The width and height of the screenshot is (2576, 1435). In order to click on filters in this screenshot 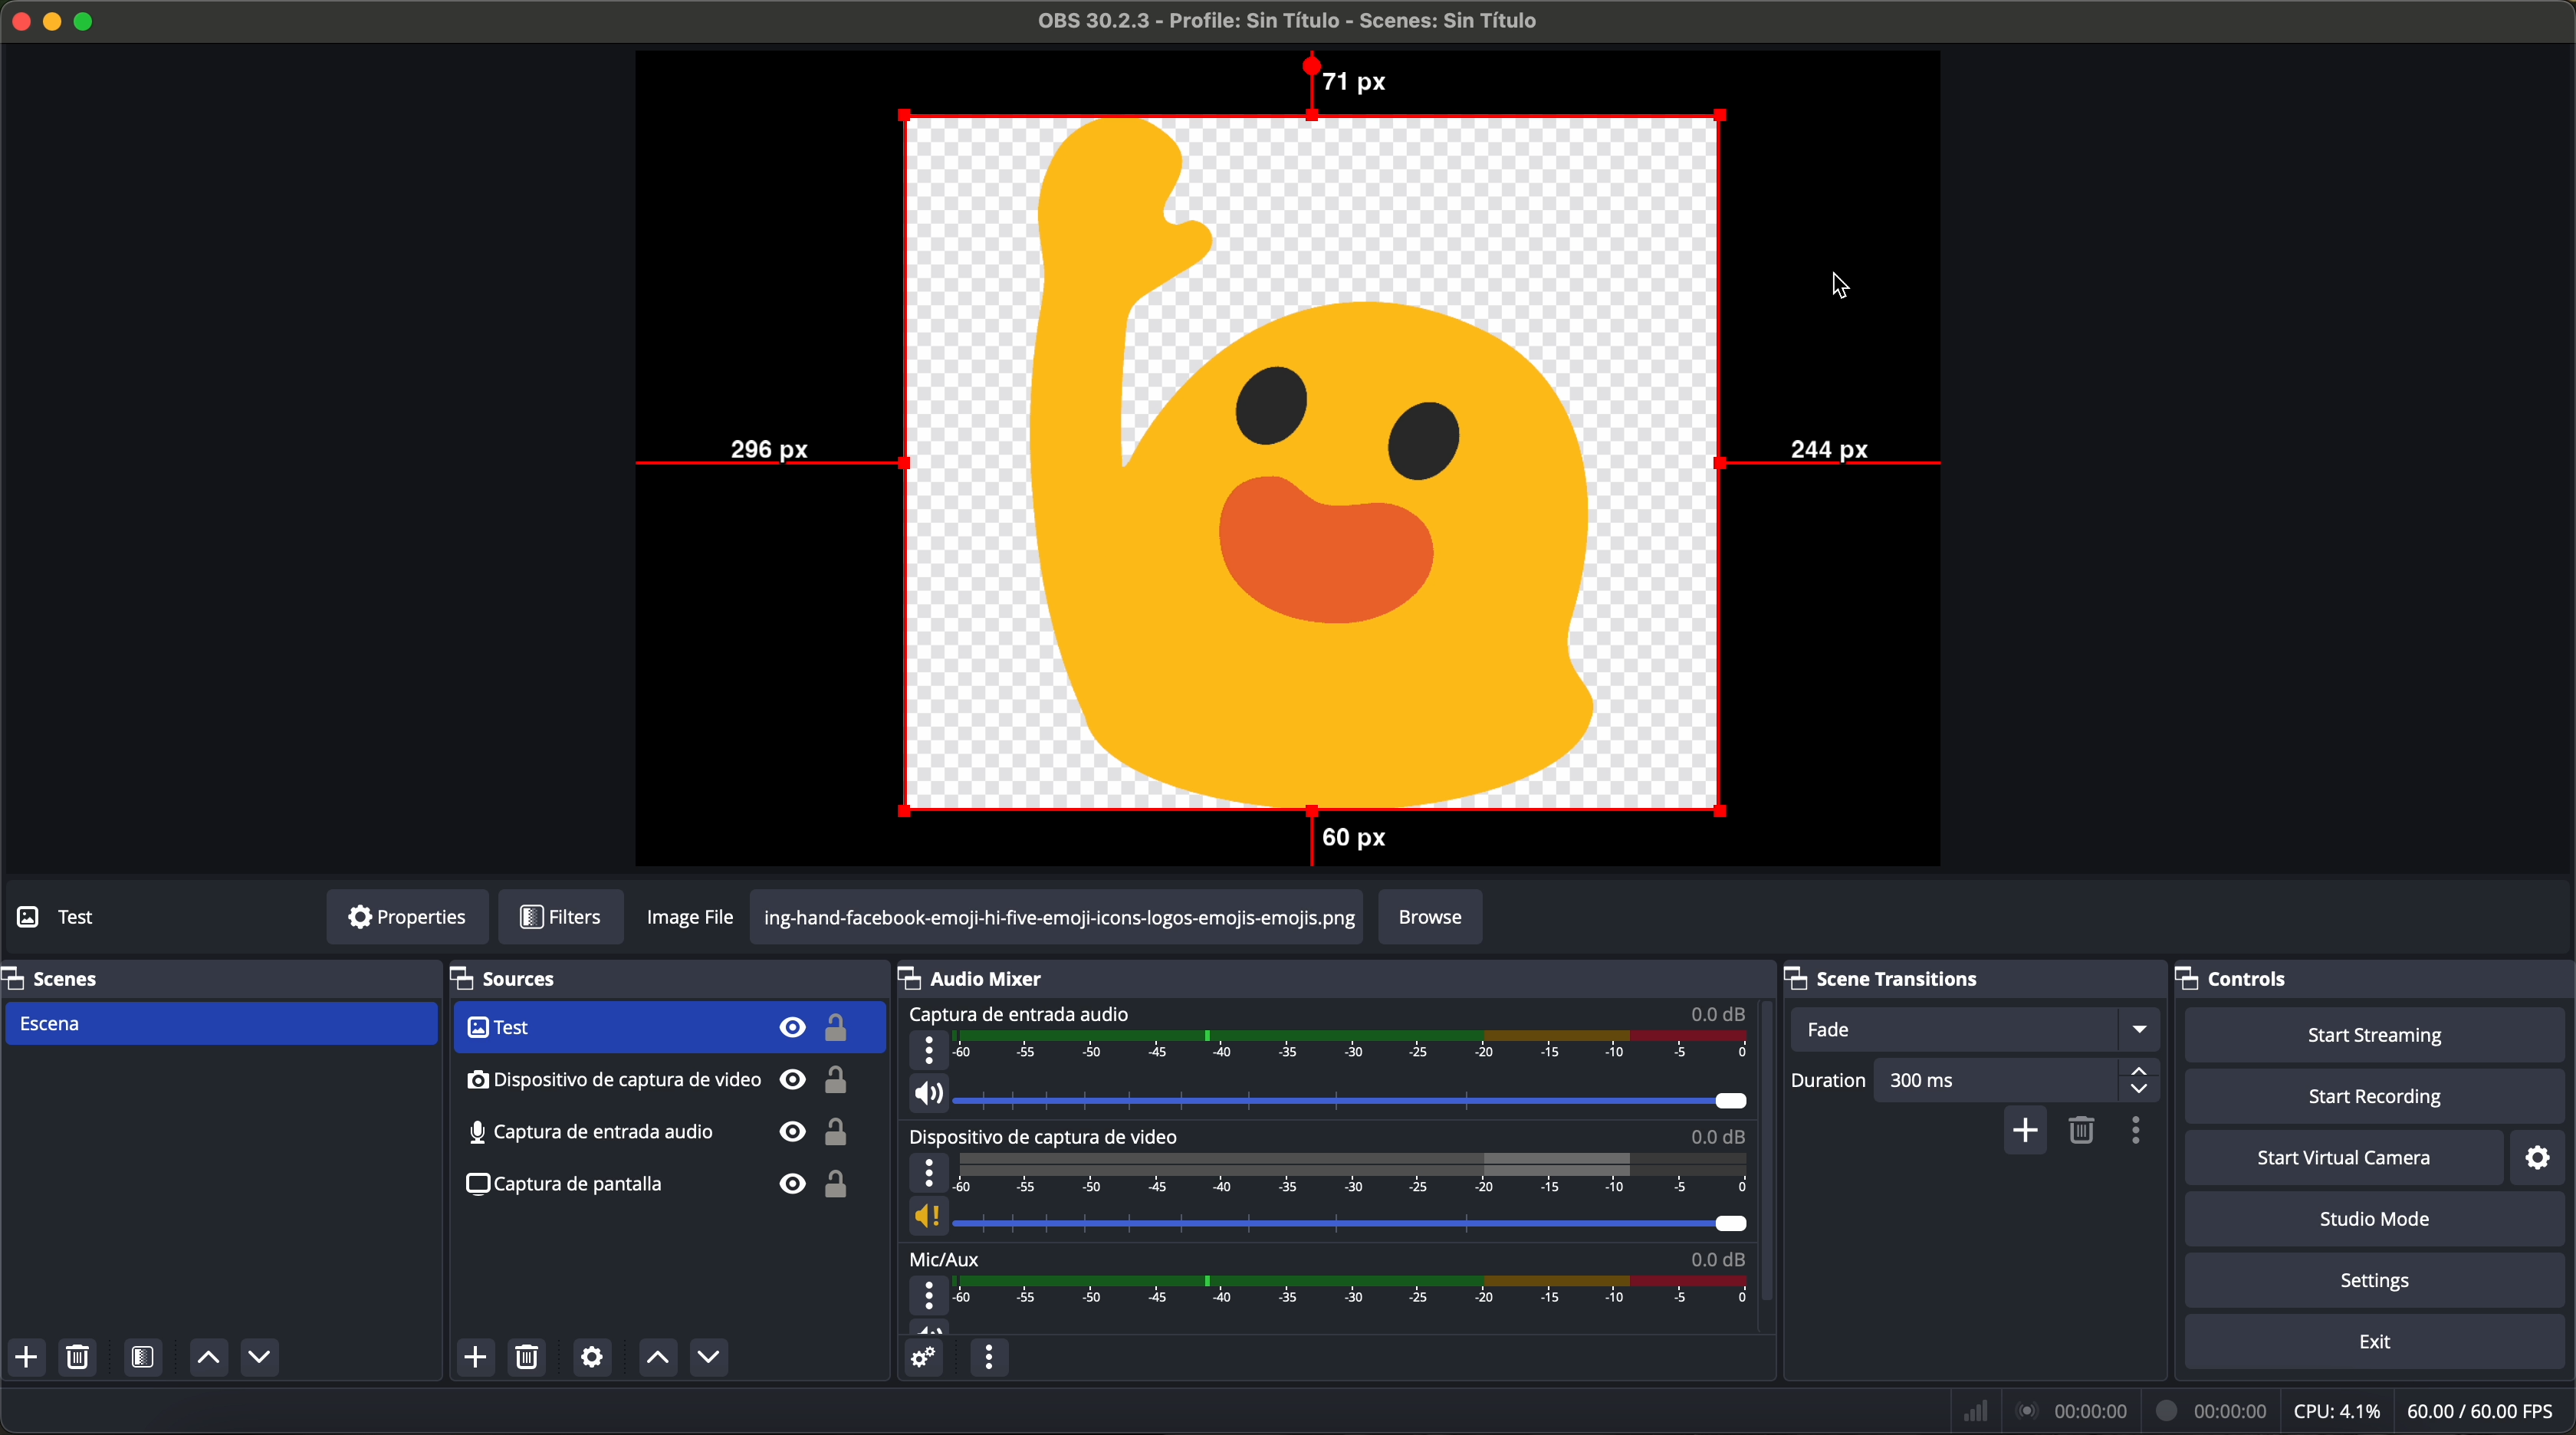, I will do `click(560, 918)`.